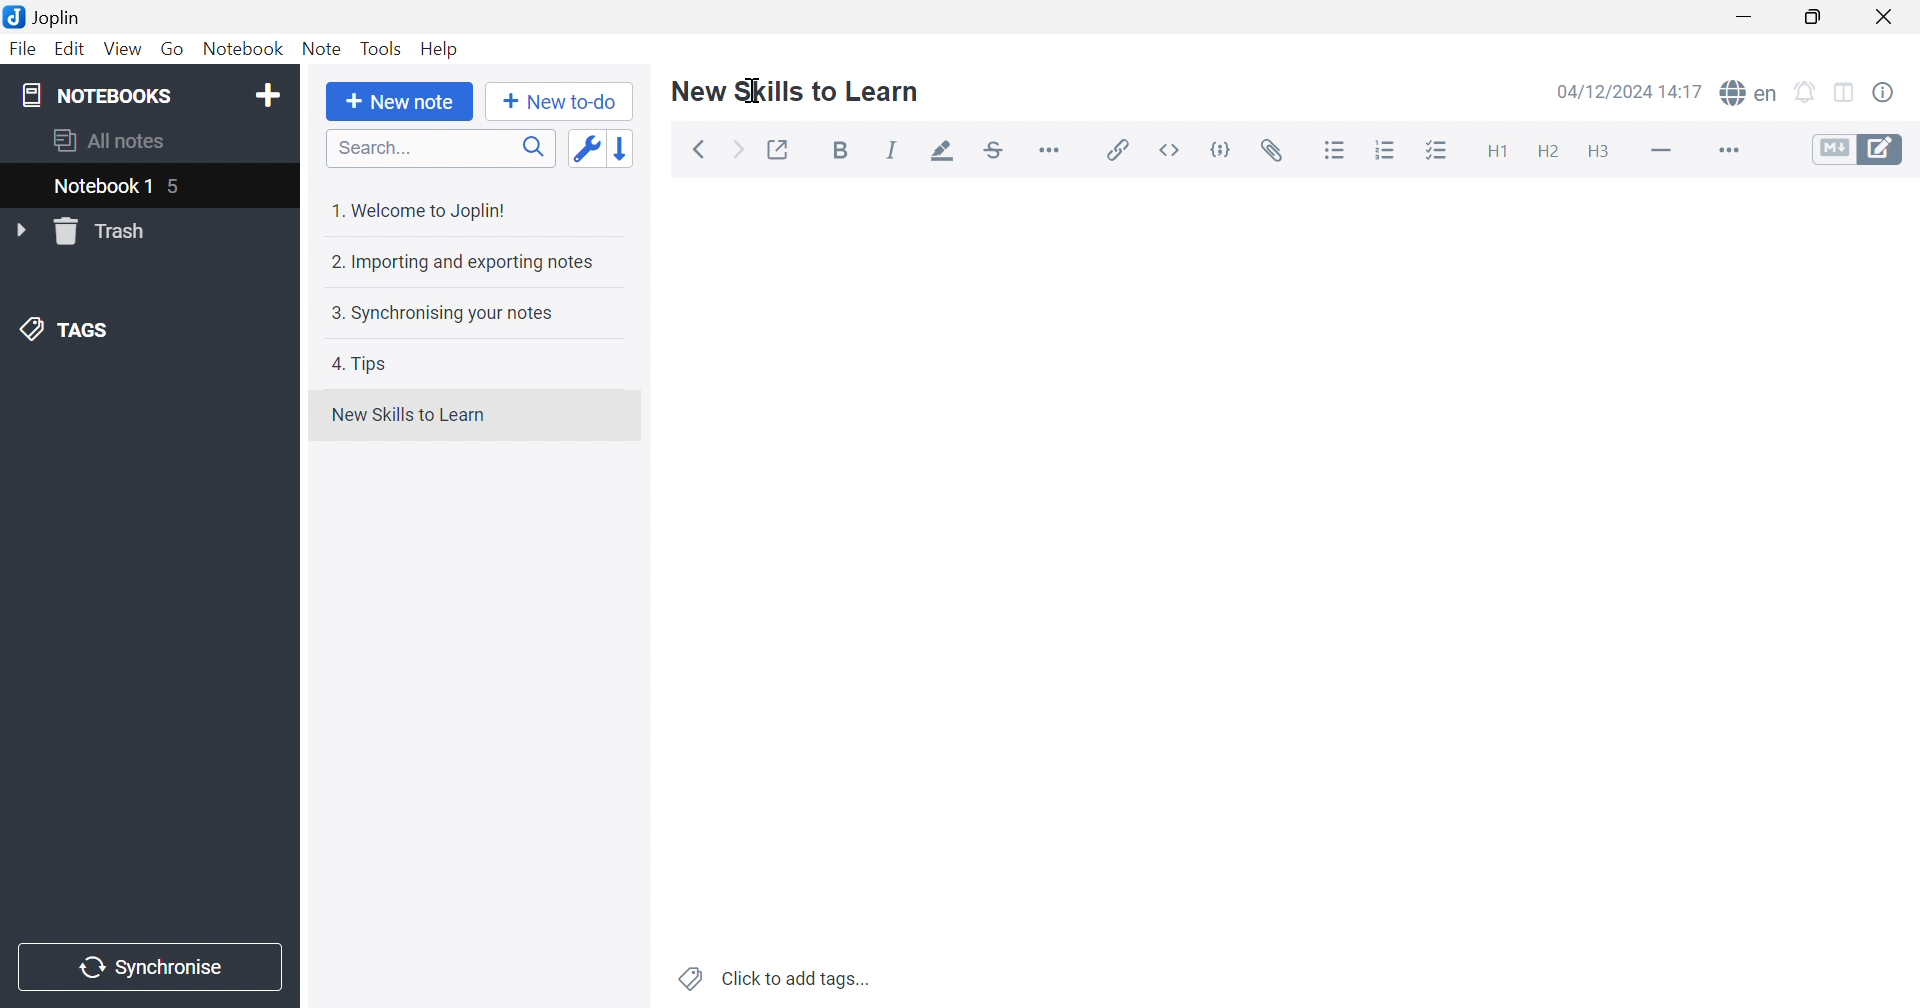 The width and height of the screenshot is (1920, 1008). What do you see at coordinates (1115, 150) in the screenshot?
I see `Insert/edit link` at bounding box center [1115, 150].